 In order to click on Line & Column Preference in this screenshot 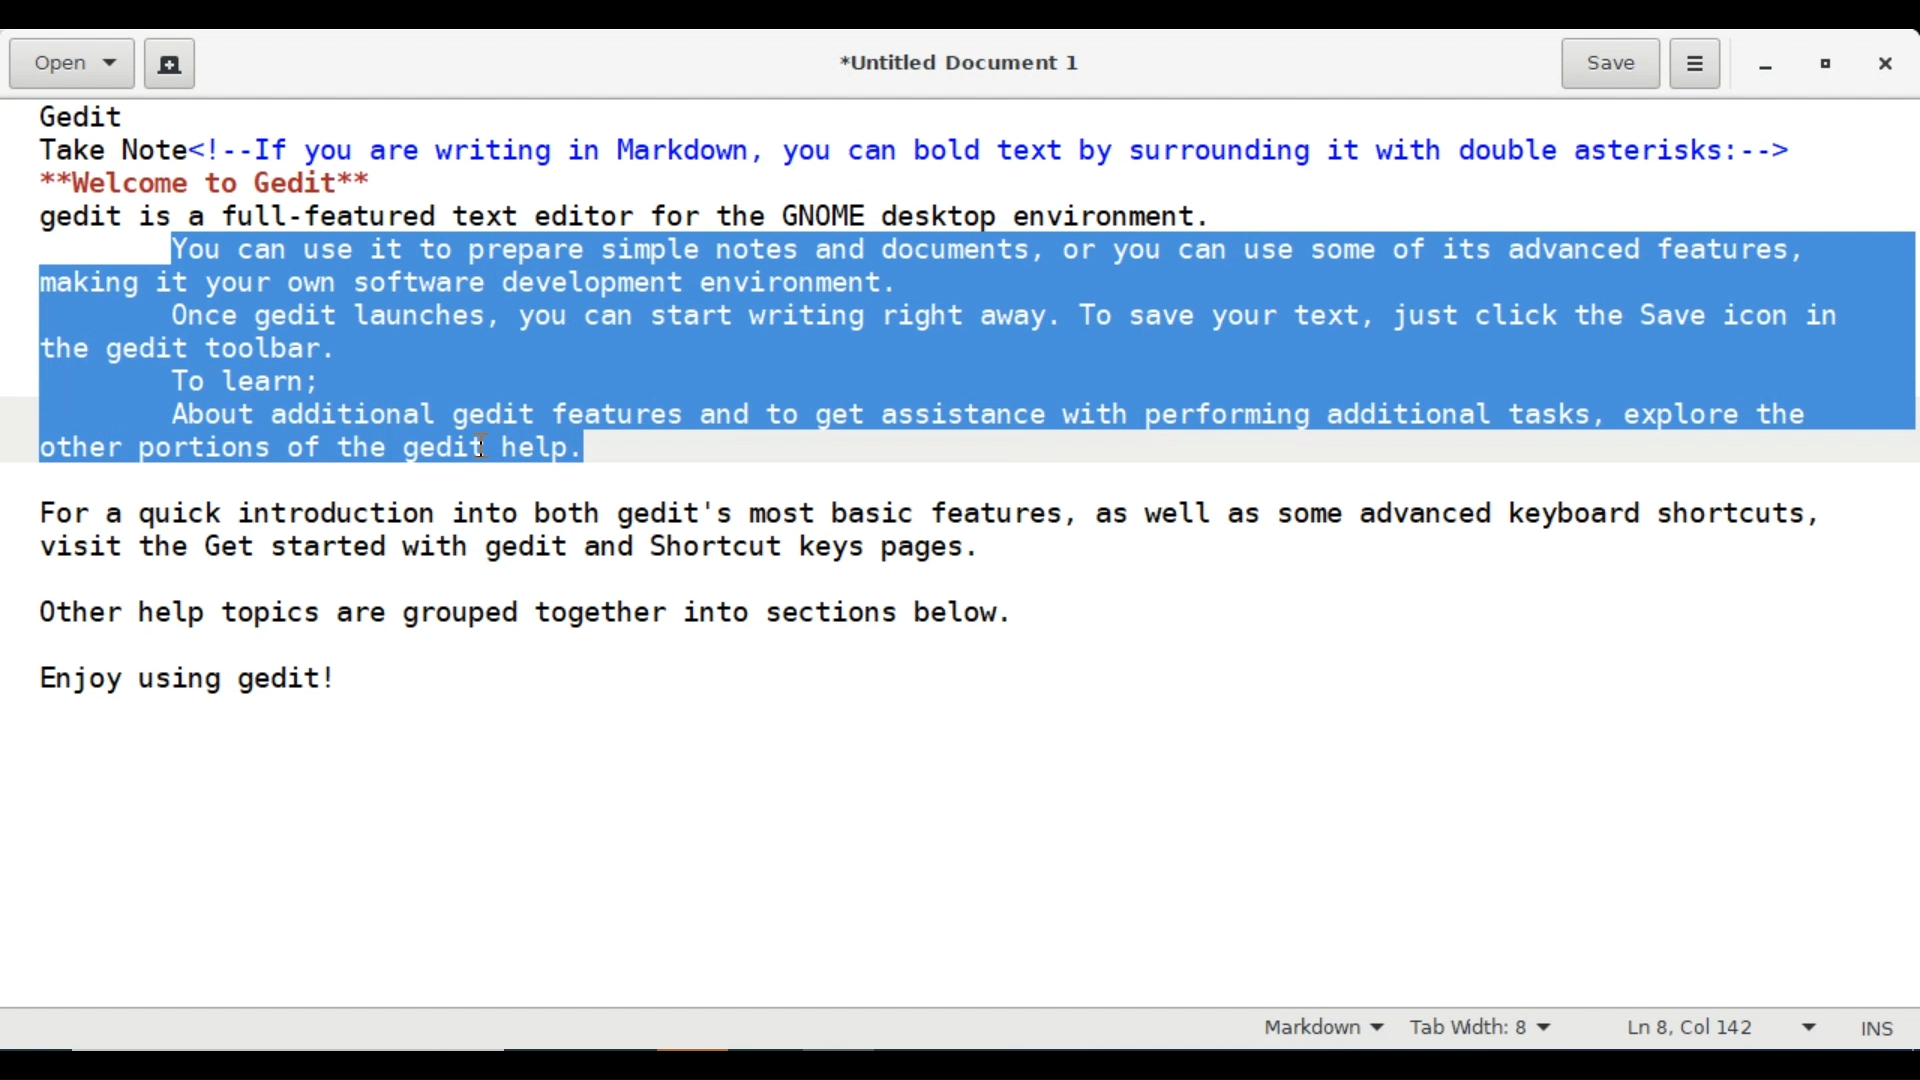, I will do `click(1721, 1032)`.